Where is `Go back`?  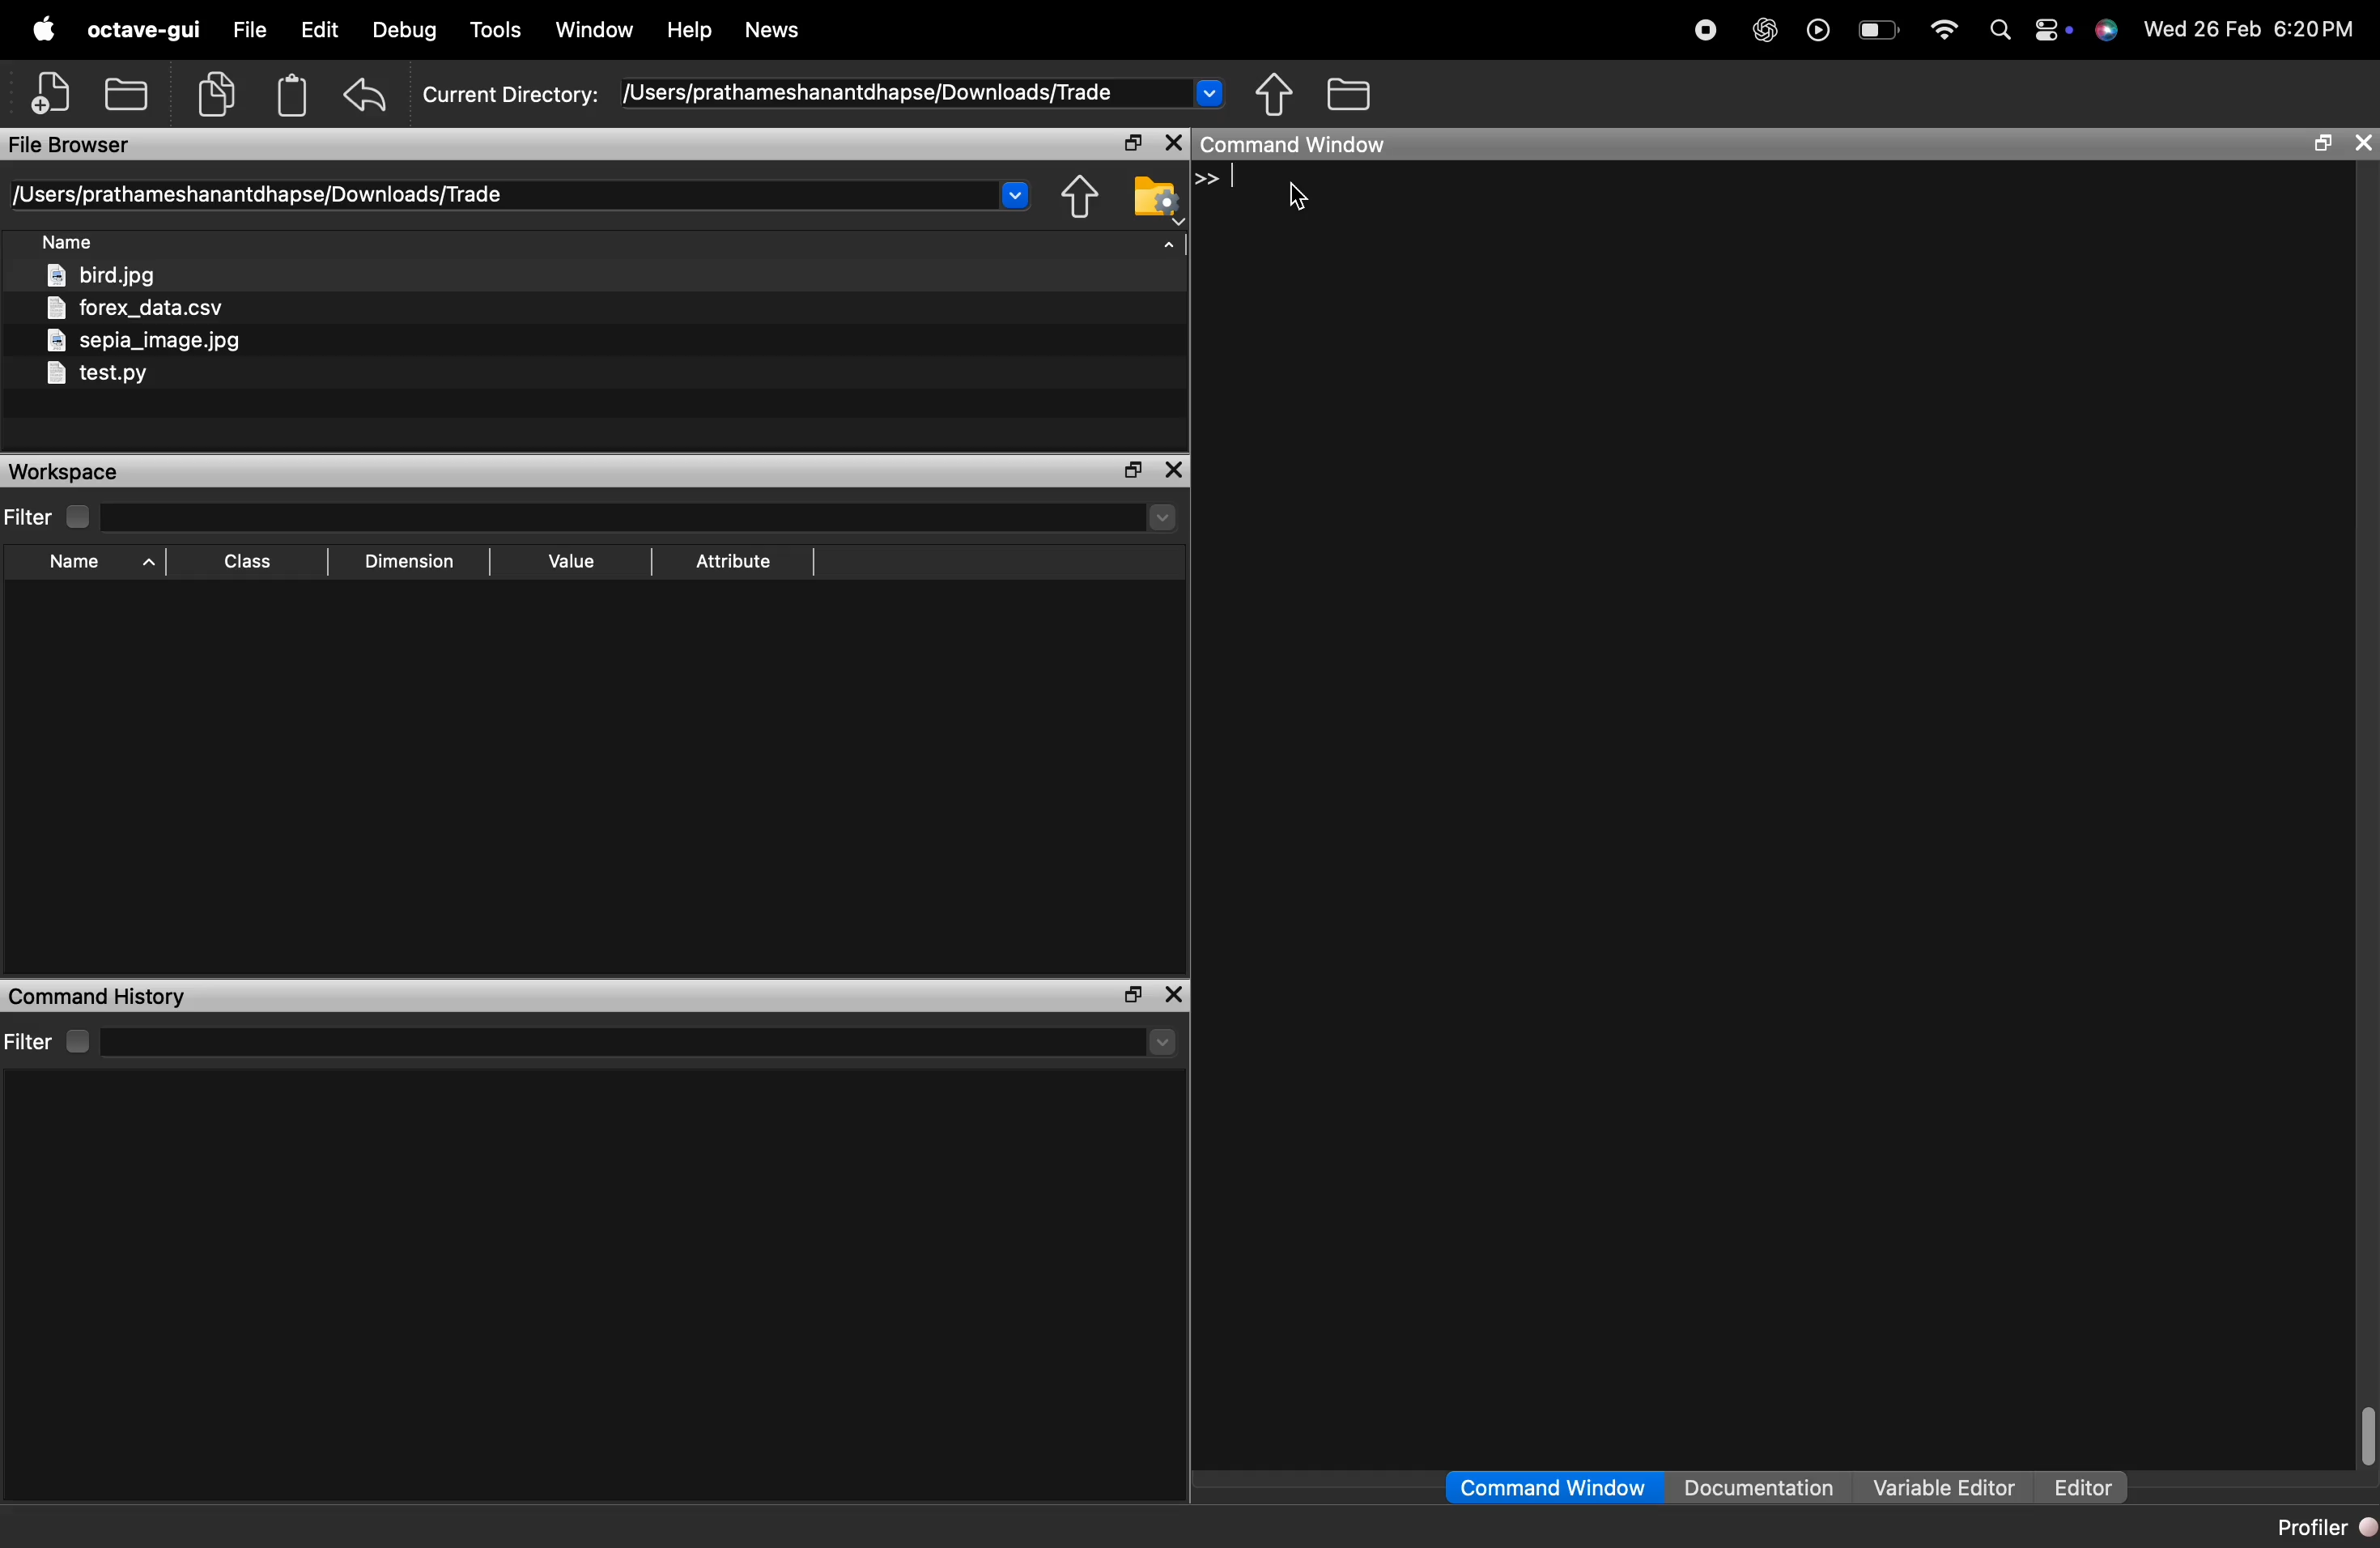
Go back is located at coordinates (1074, 198).